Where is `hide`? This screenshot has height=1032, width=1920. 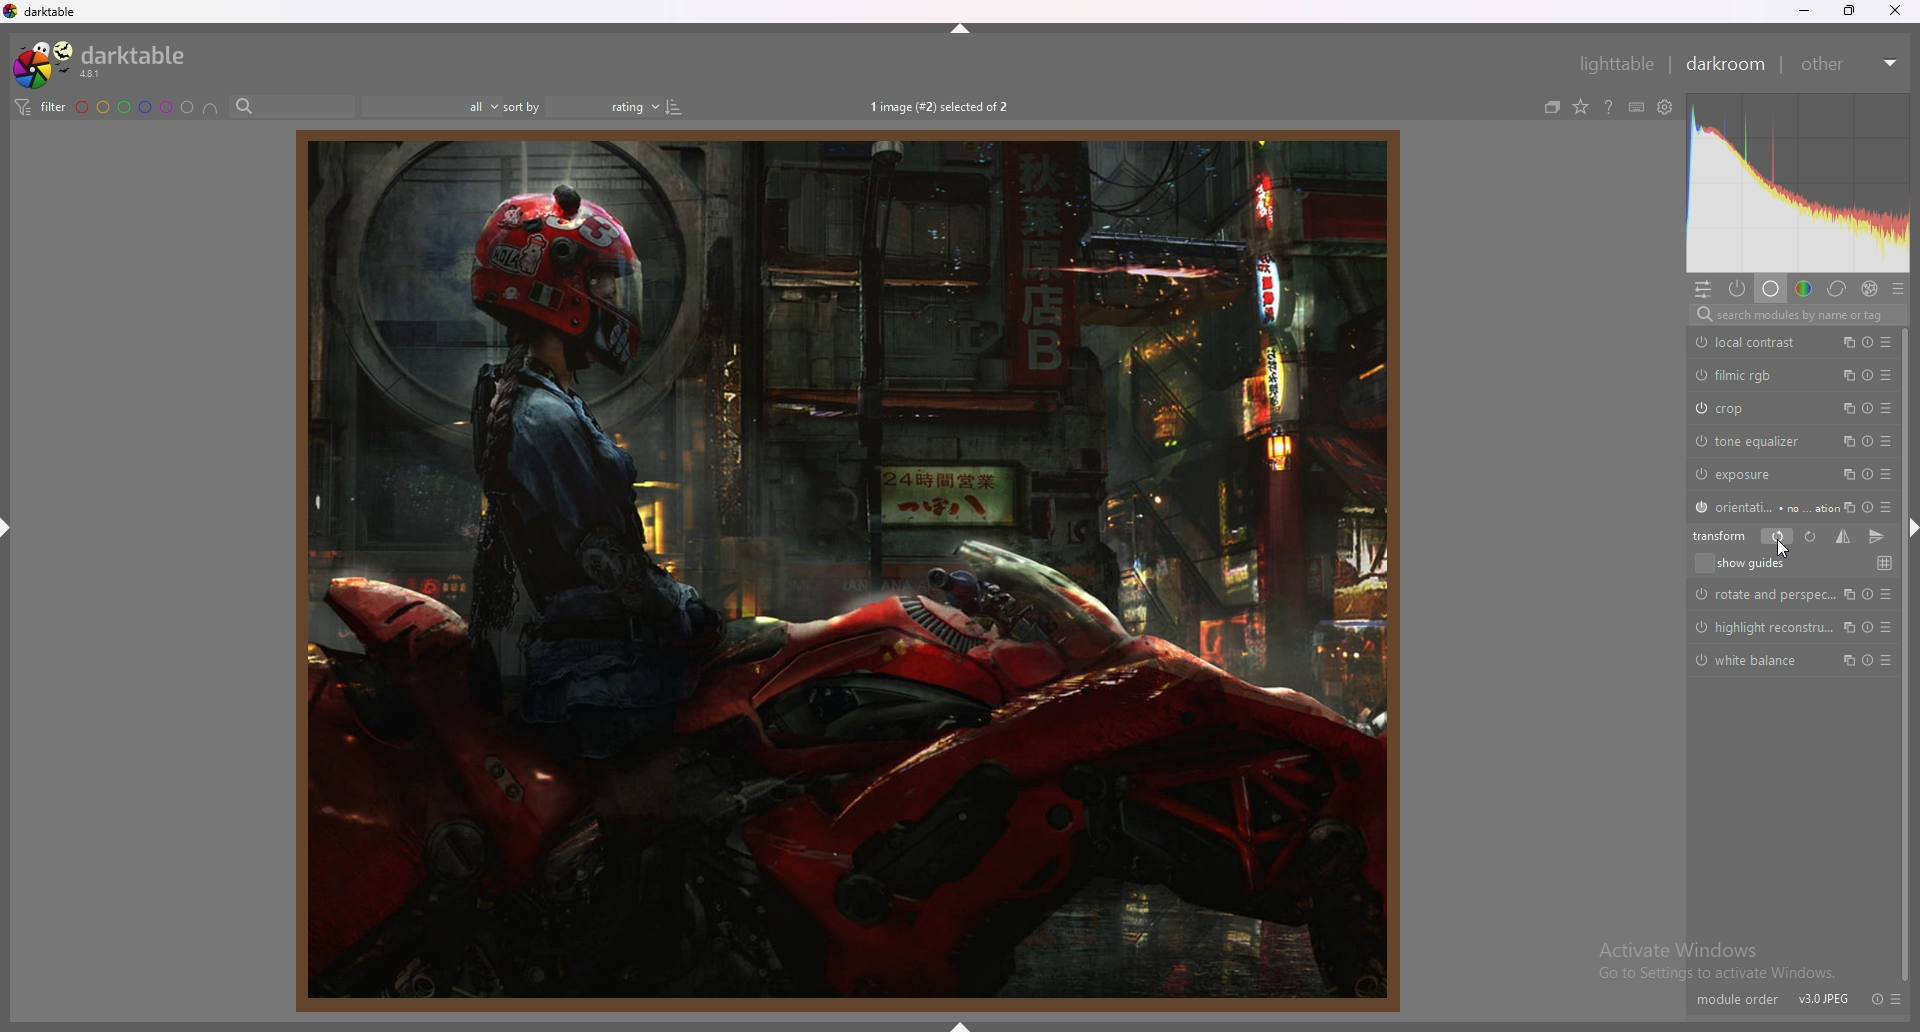 hide is located at coordinates (960, 26).